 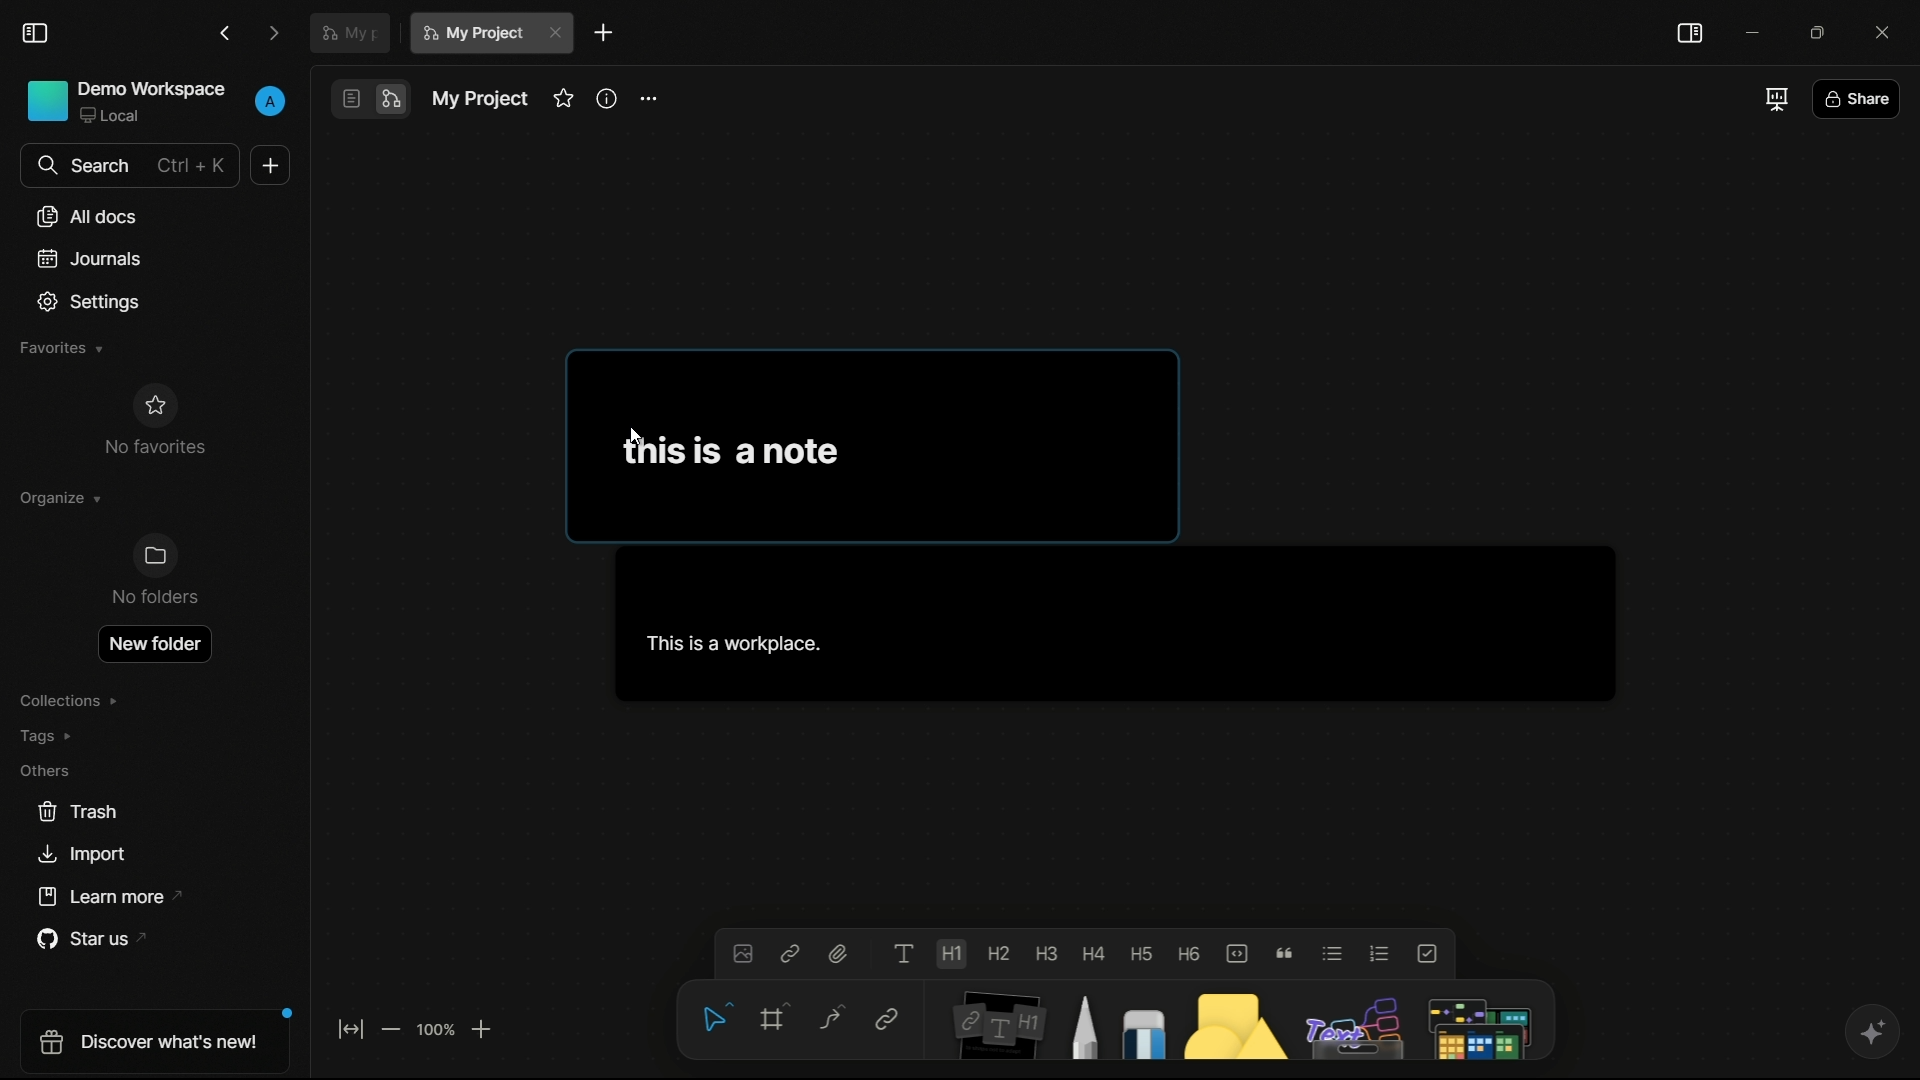 What do you see at coordinates (351, 98) in the screenshot?
I see `page mode` at bounding box center [351, 98].